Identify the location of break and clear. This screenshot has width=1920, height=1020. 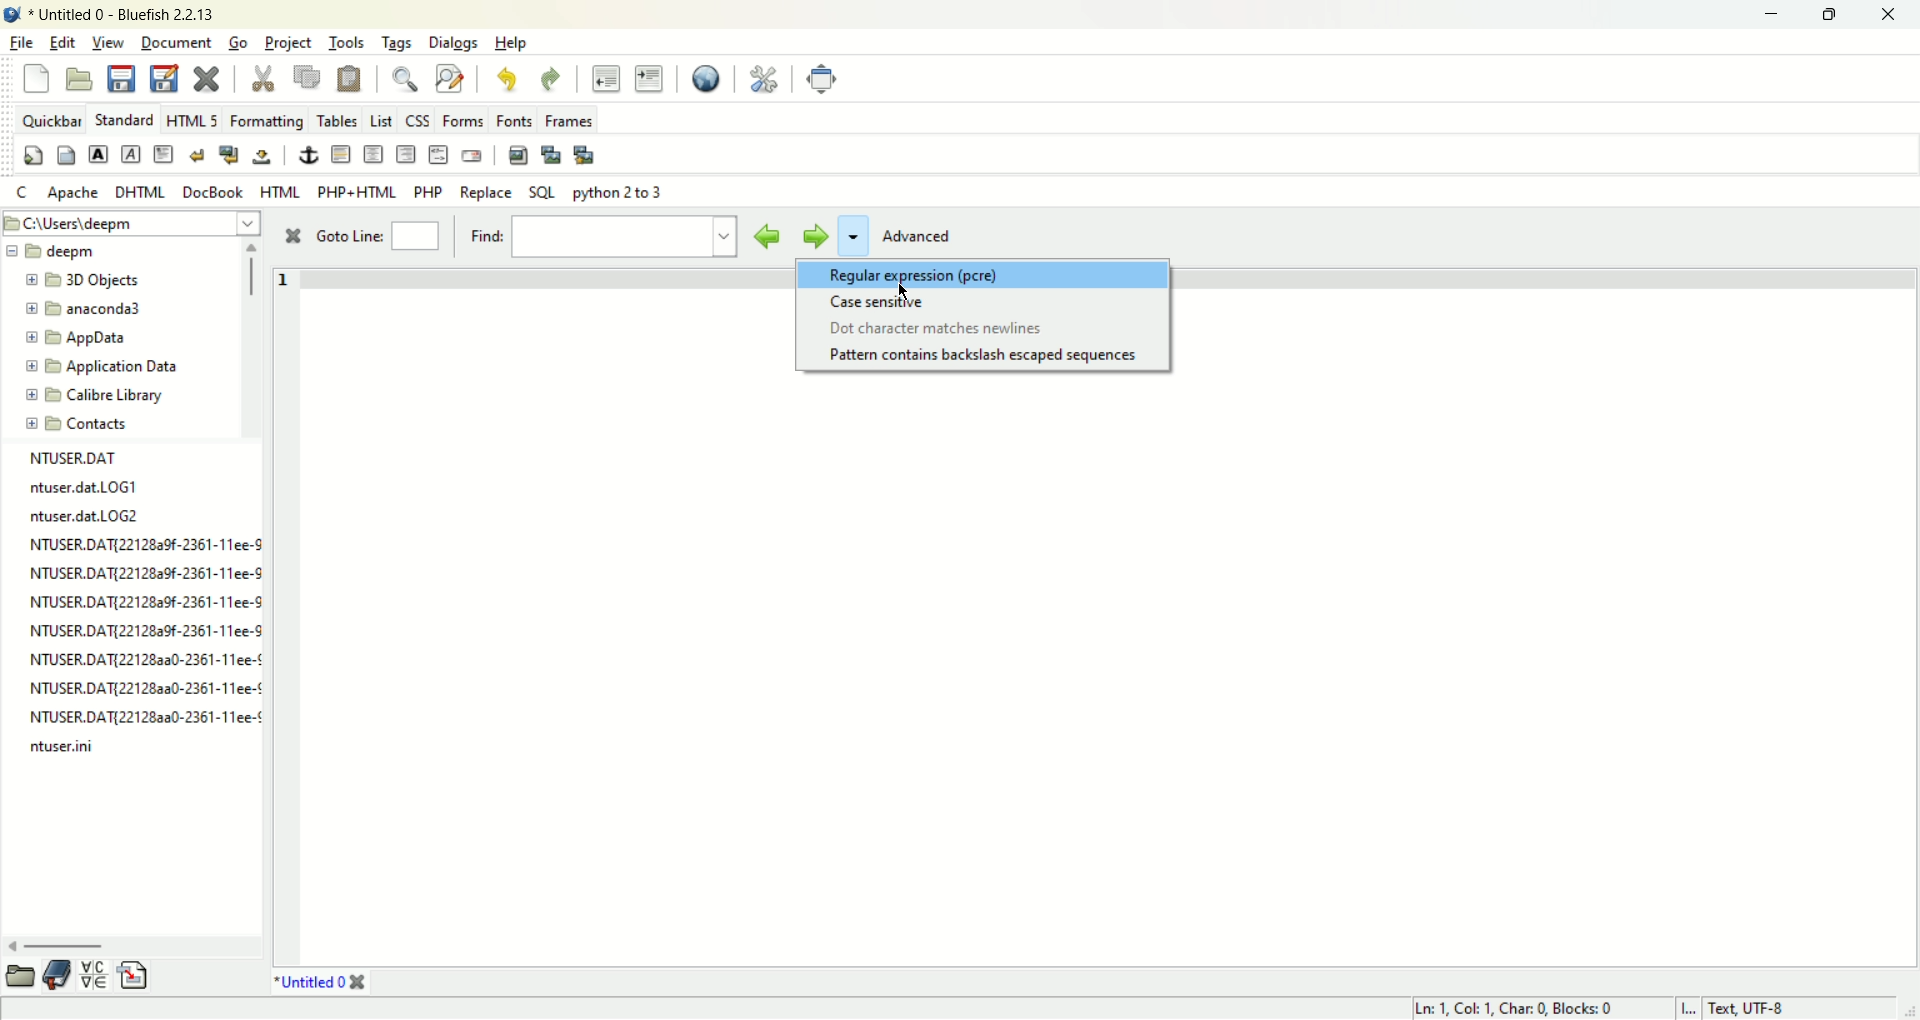
(229, 155).